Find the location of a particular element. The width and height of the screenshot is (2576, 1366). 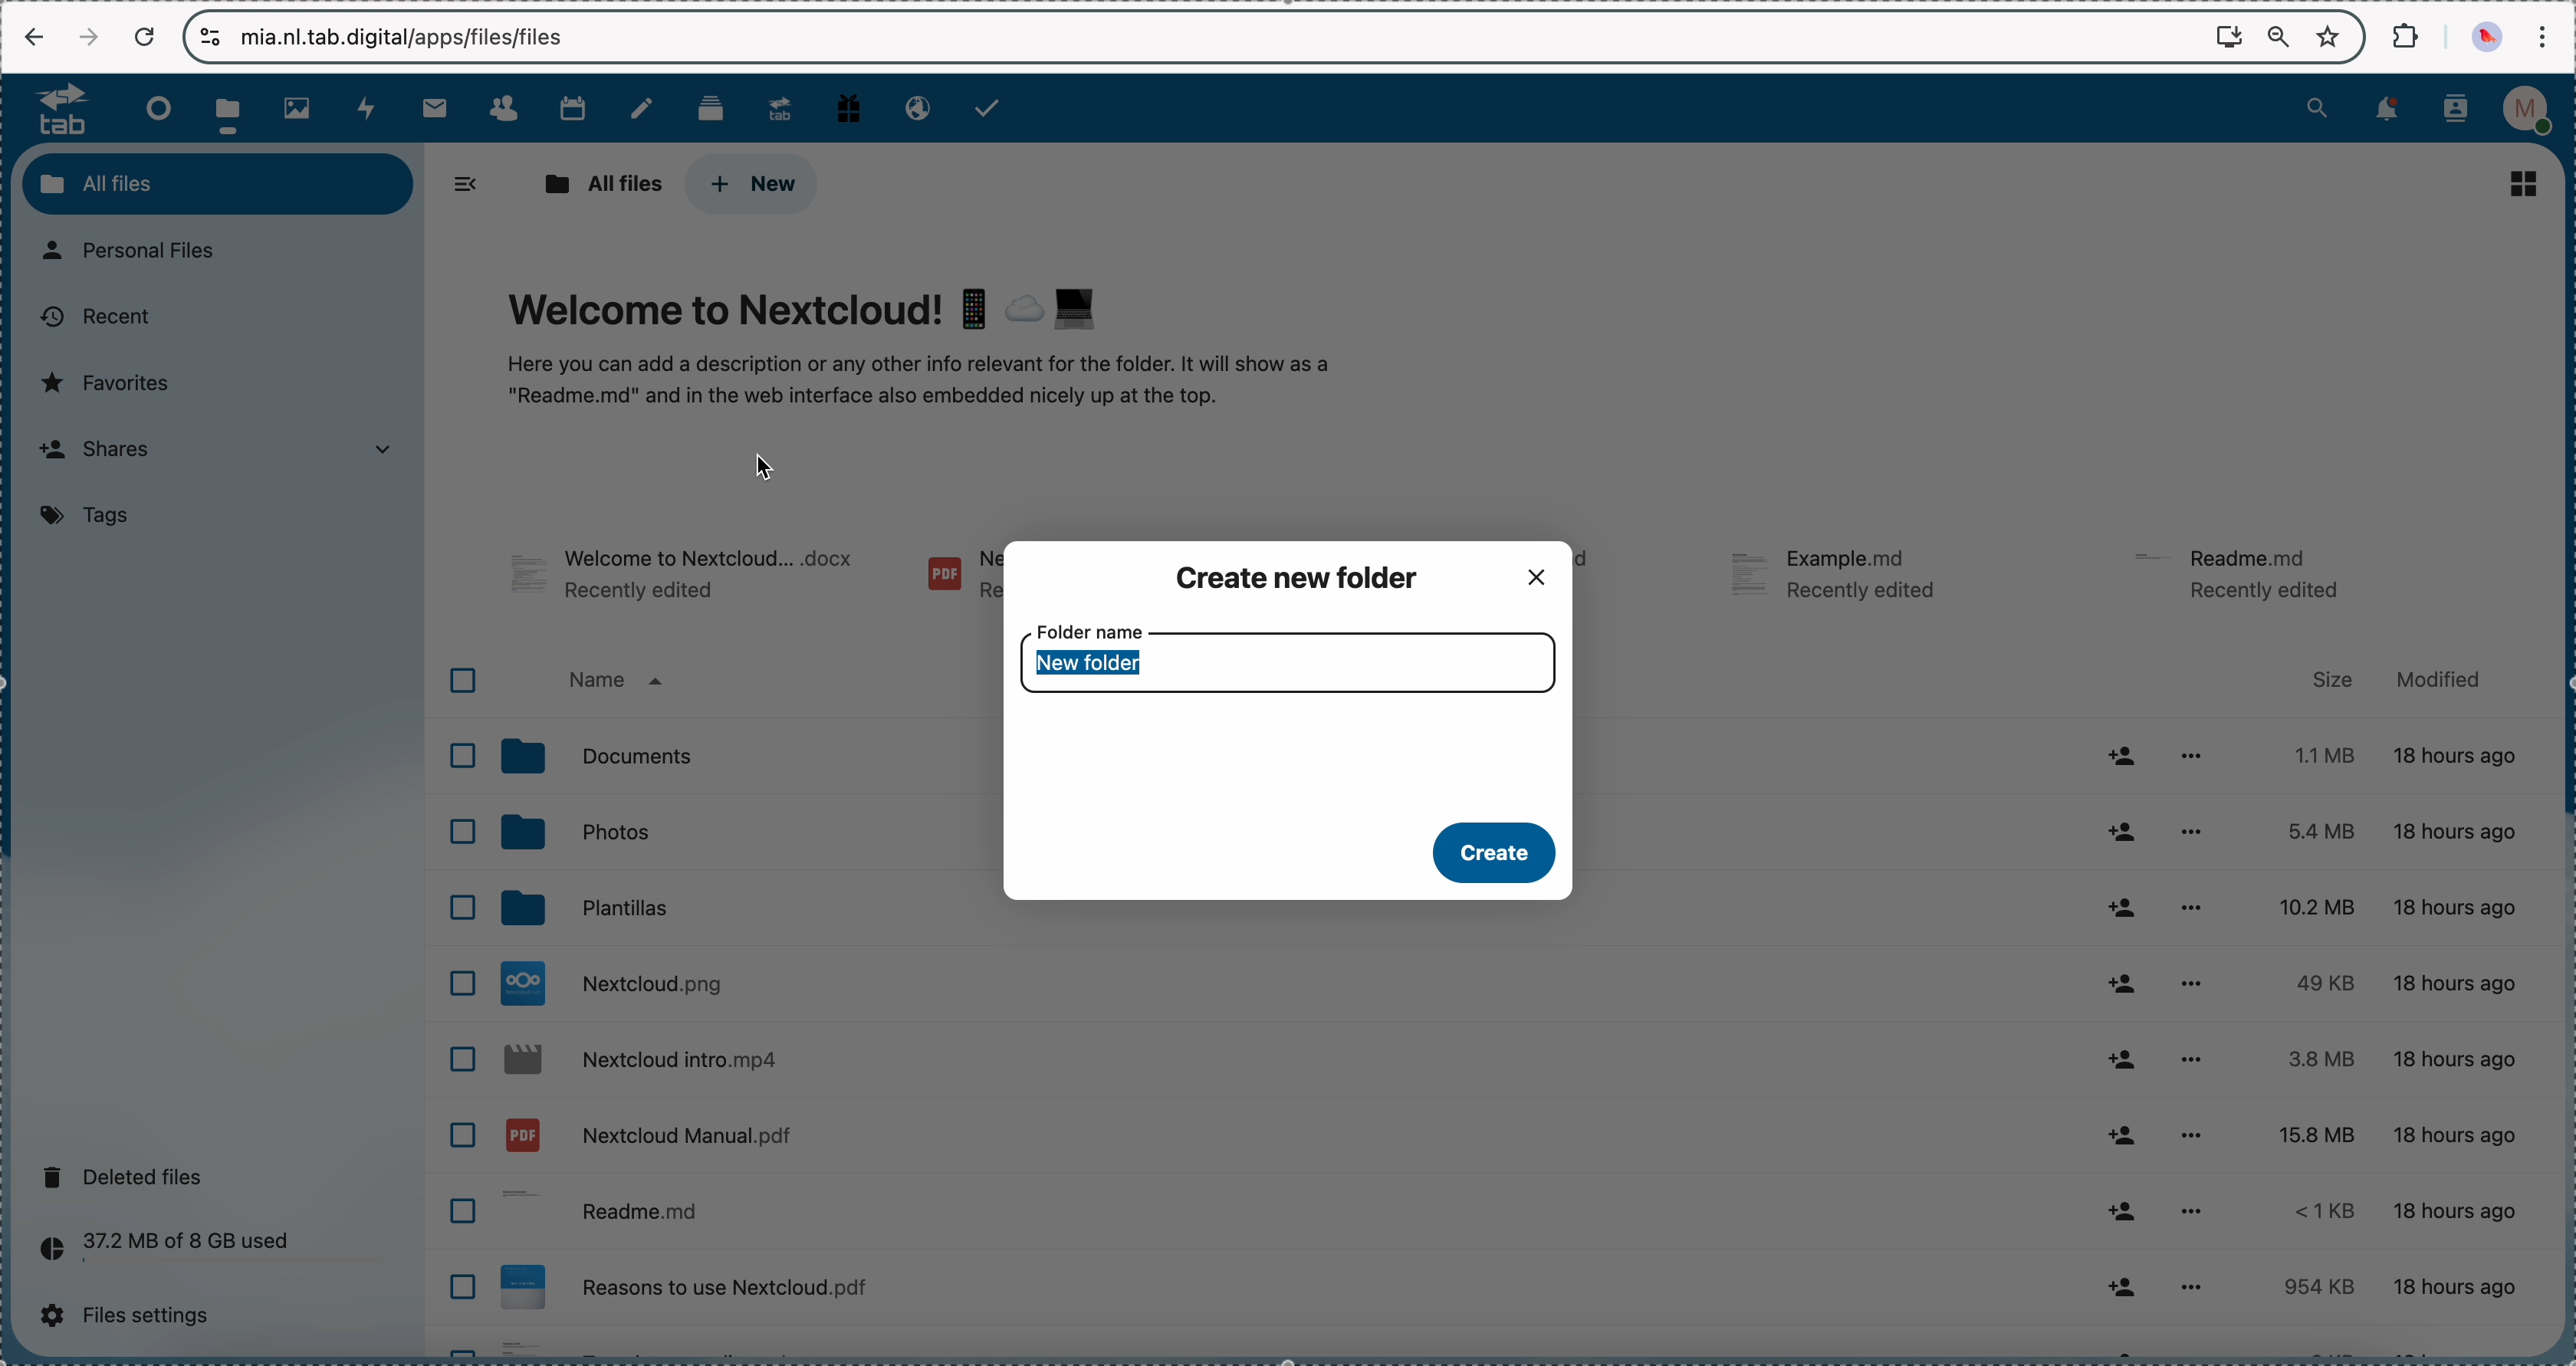

tasks is located at coordinates (990, 108).